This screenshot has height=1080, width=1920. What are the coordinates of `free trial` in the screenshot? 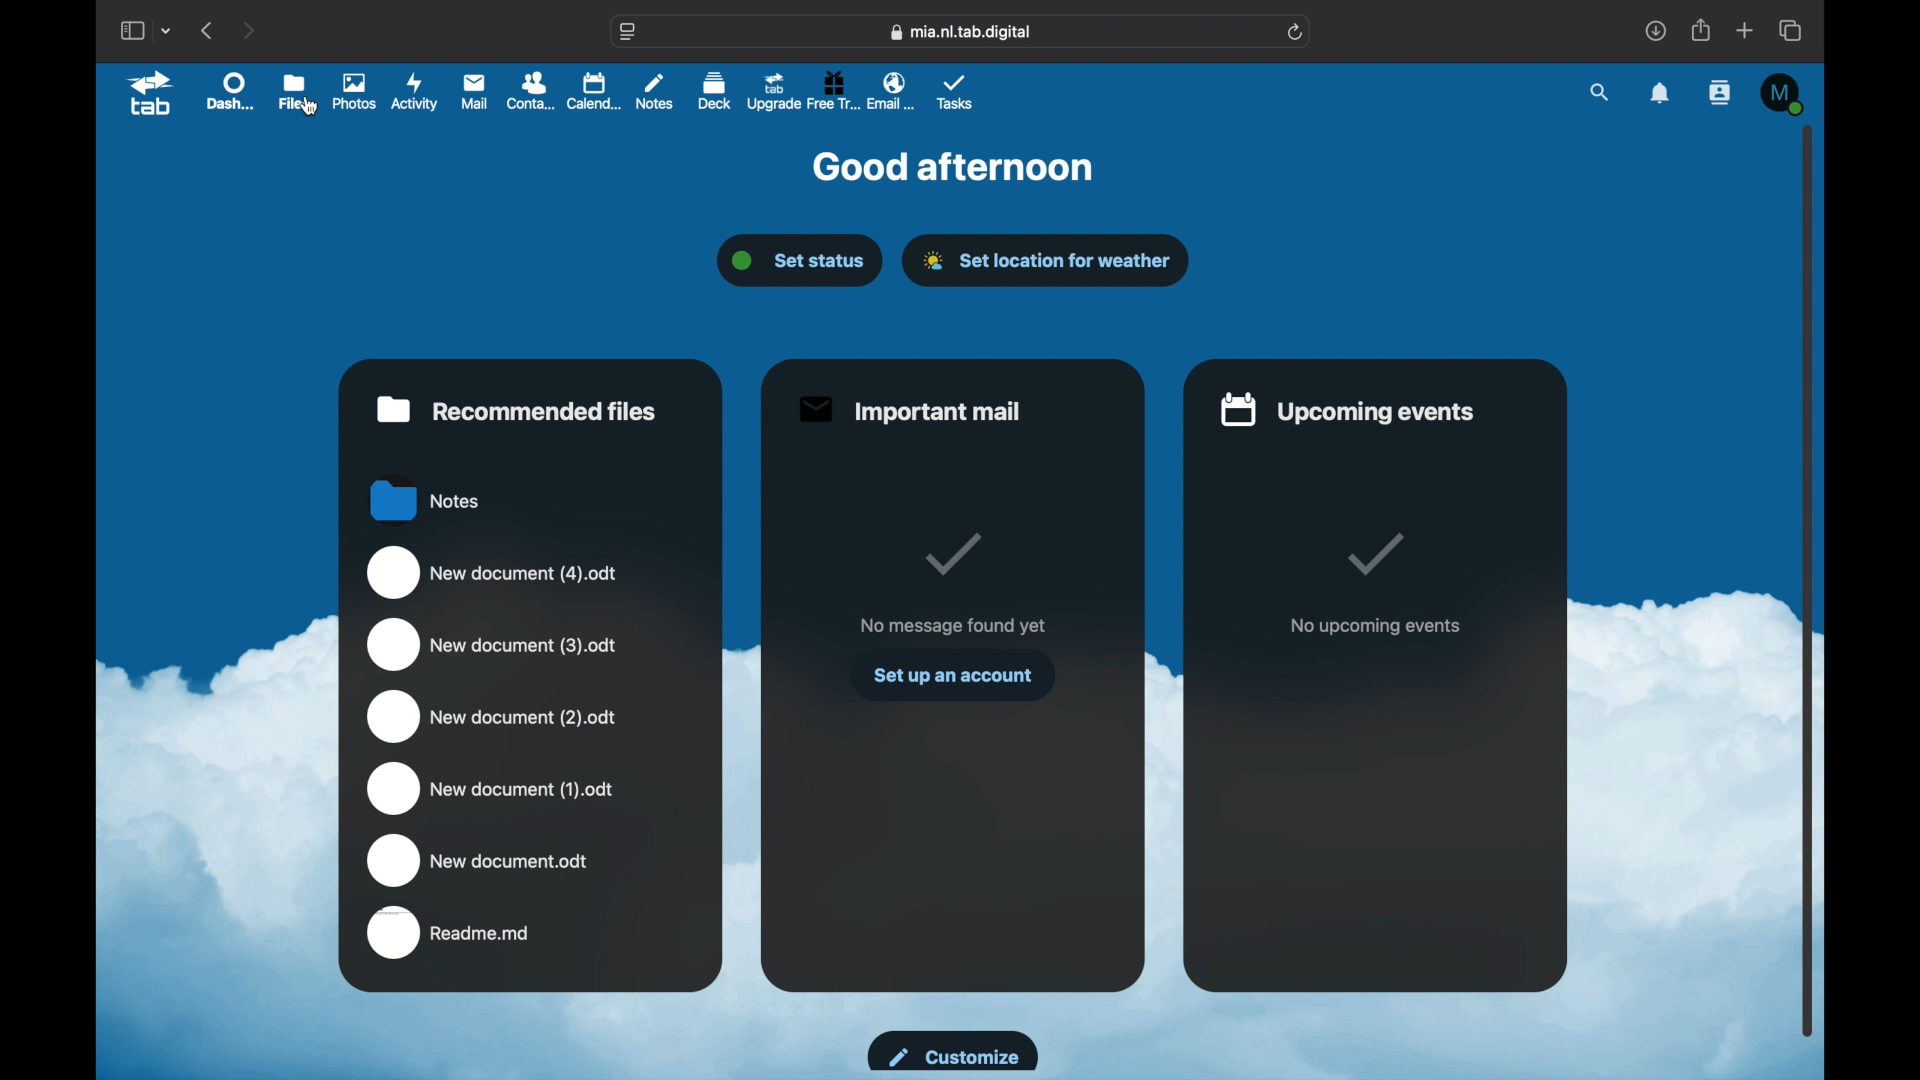 It's located at (833, 90).